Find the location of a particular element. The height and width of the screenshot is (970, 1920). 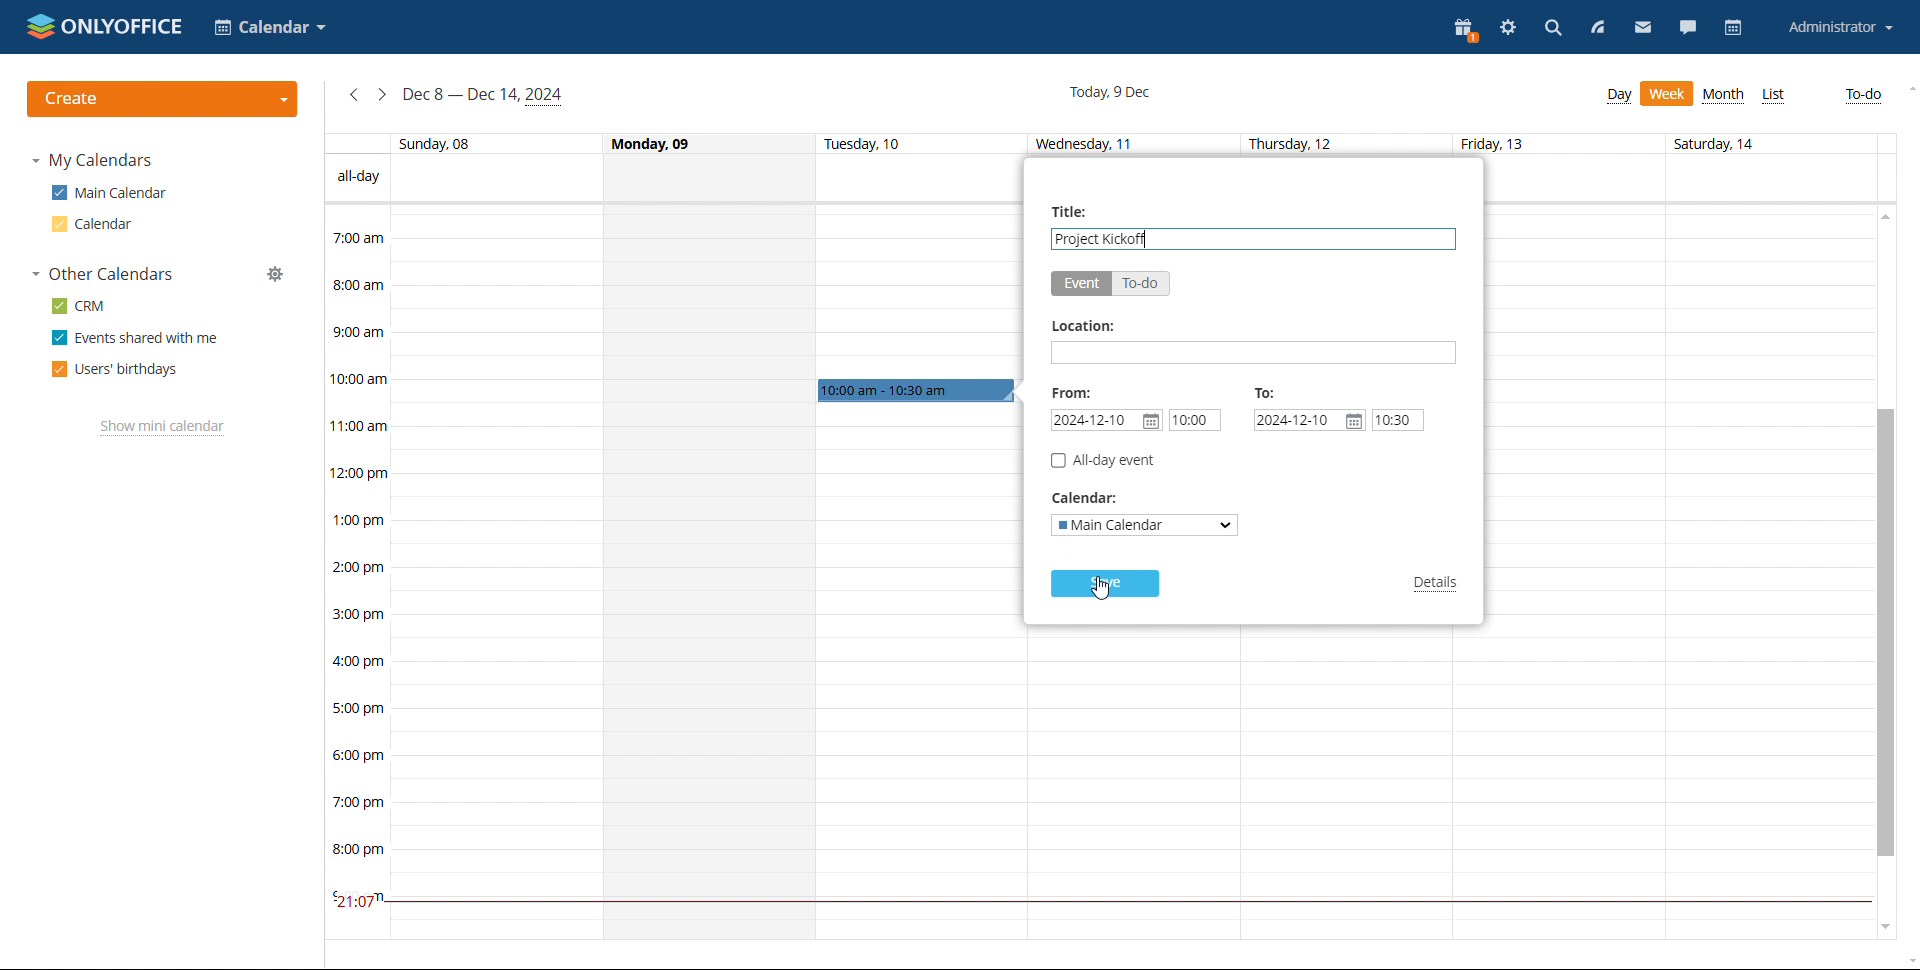

To: is located at coordinates (1266, 392).